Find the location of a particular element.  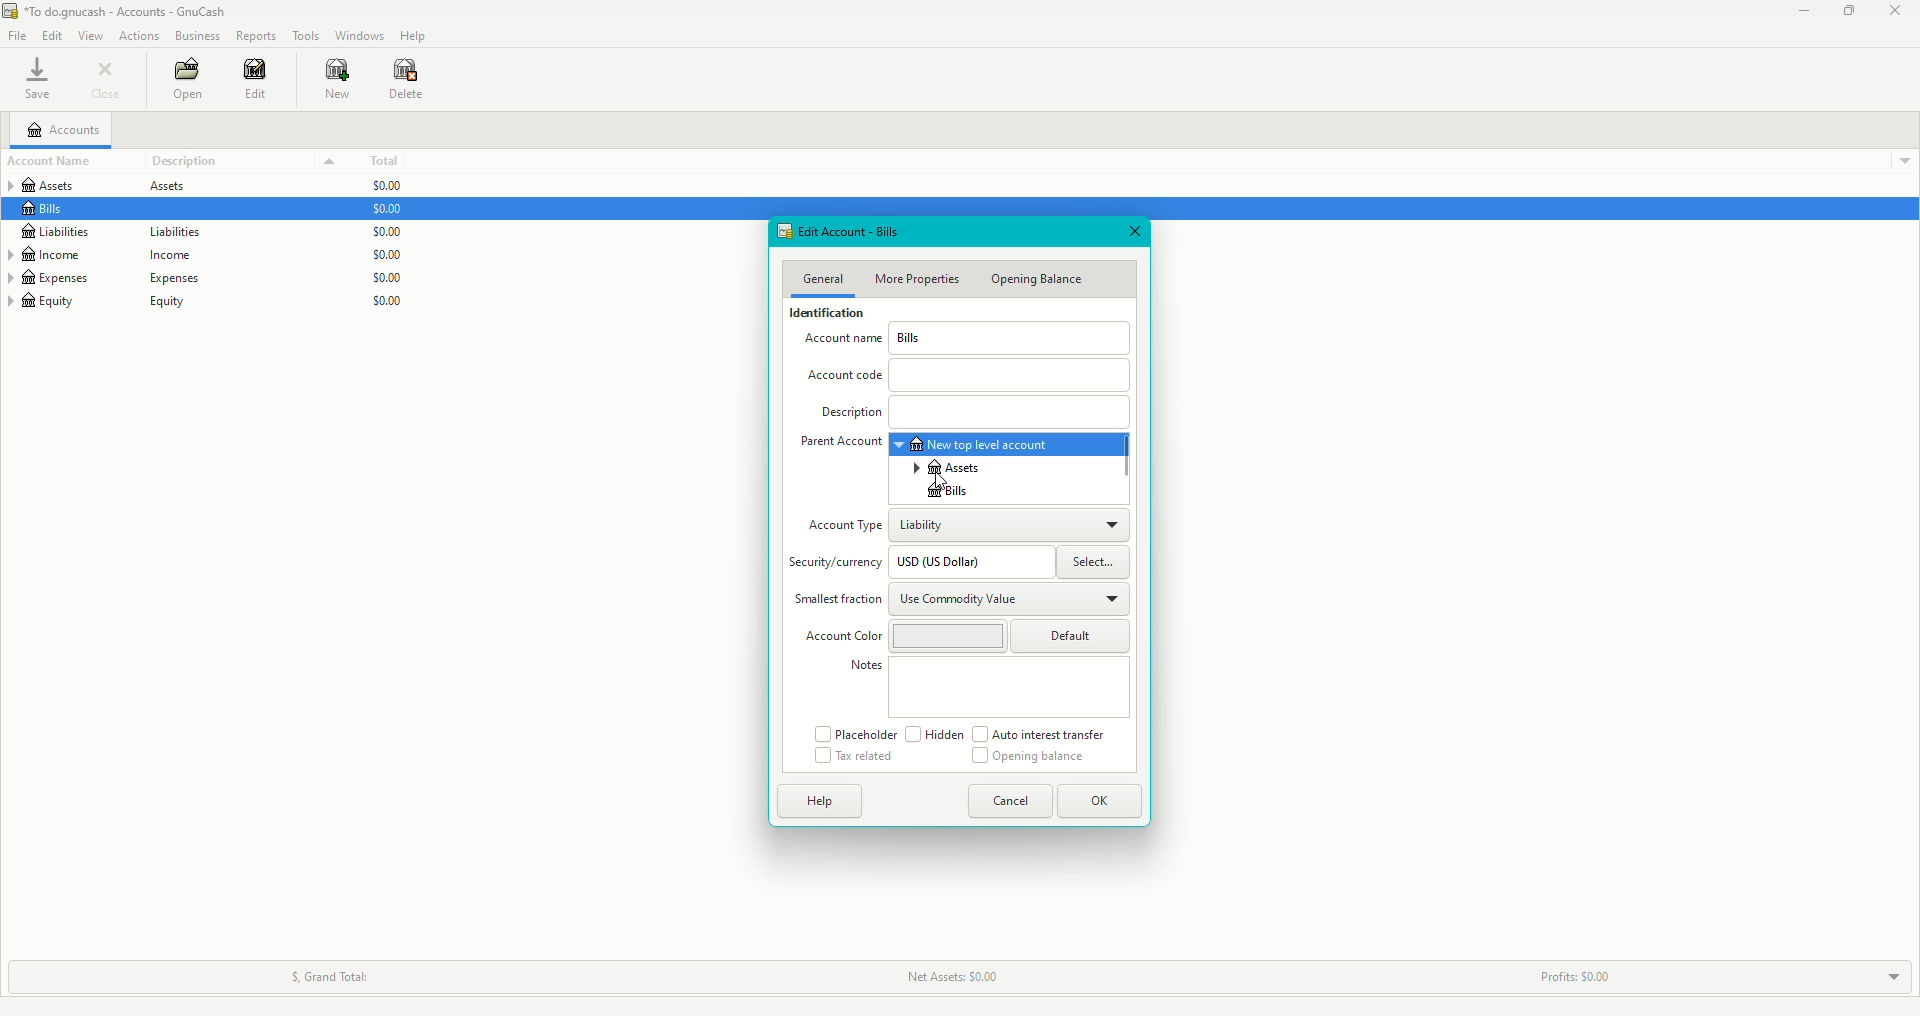

Close is located at coordinates (1133, 231).